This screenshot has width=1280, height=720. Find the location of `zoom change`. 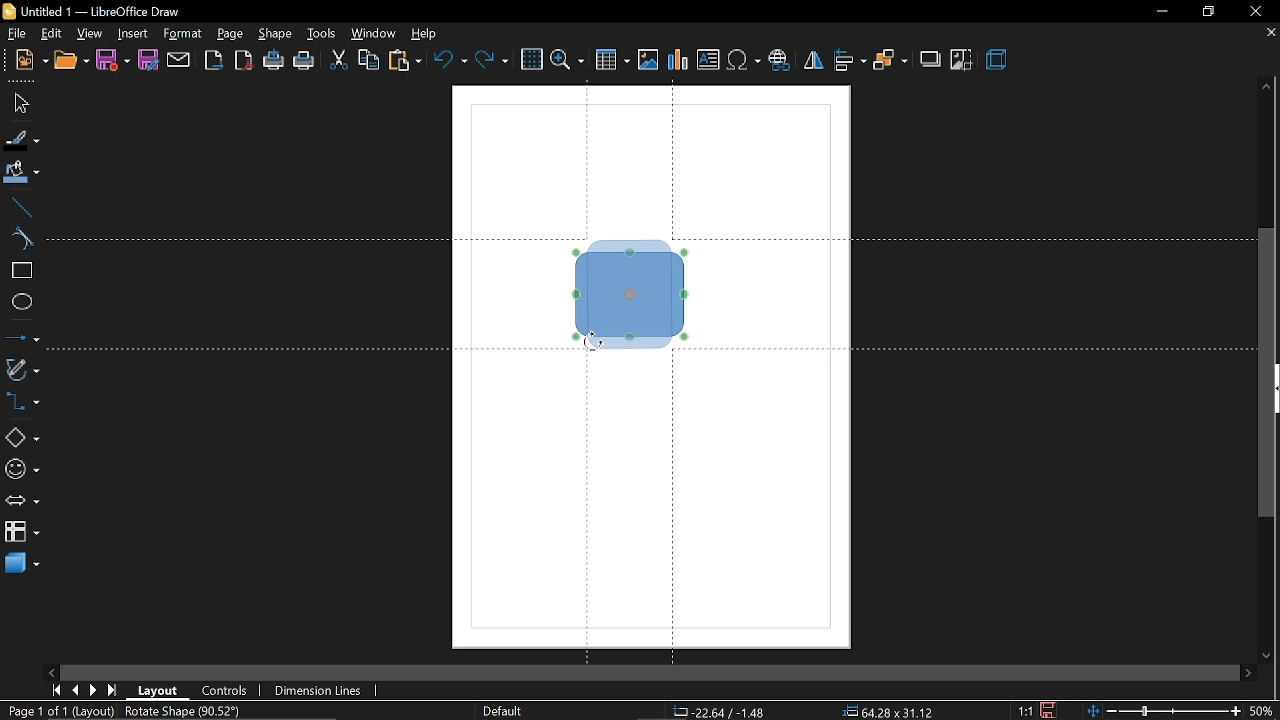

zoom change is located at coordinates (1164, 712).